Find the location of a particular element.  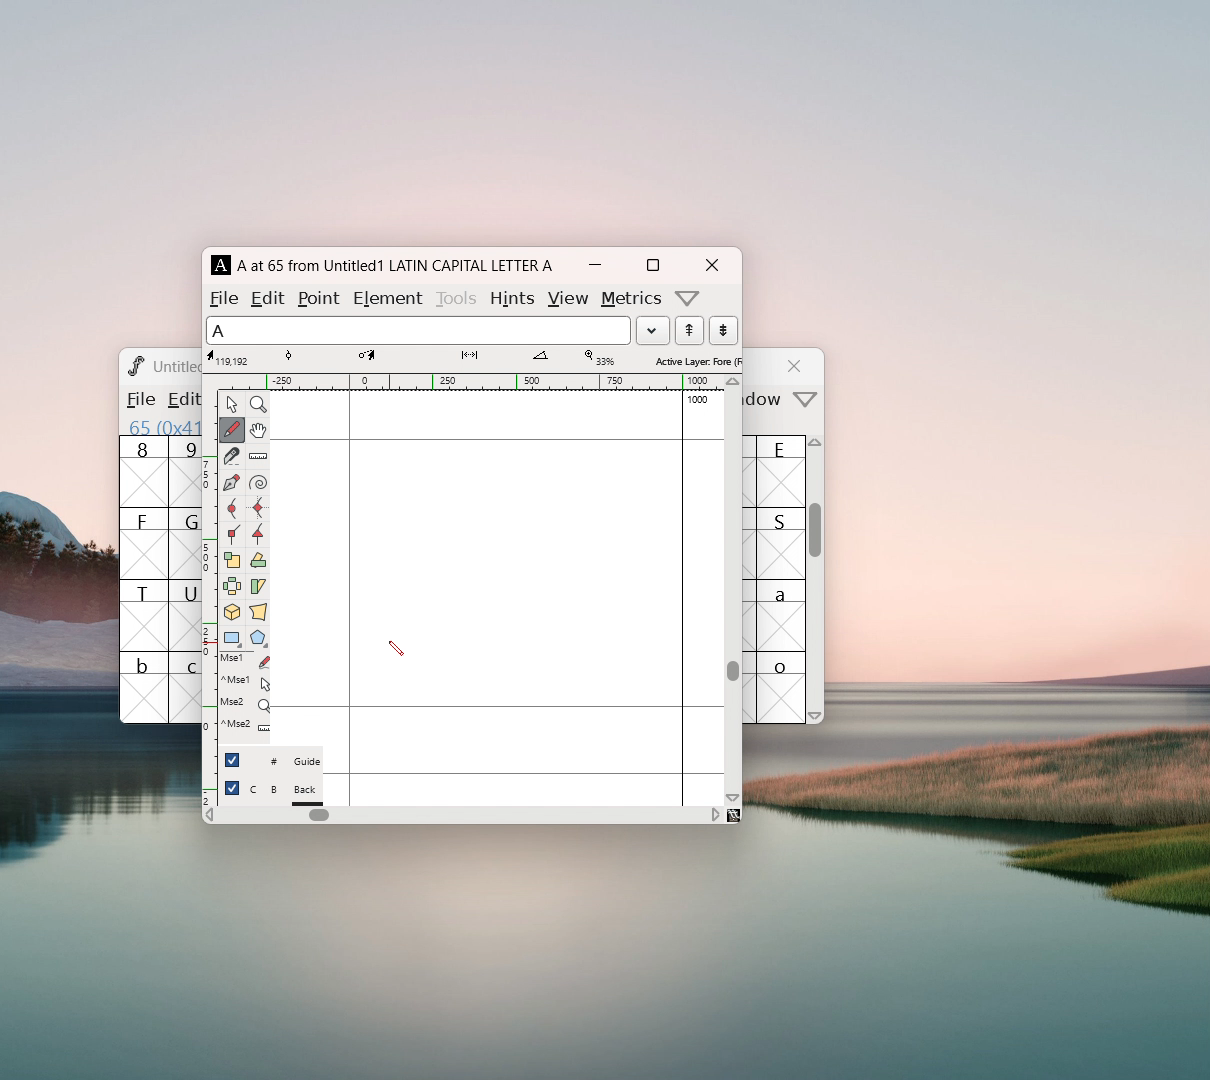

9 is located at coordinates (185, 471).